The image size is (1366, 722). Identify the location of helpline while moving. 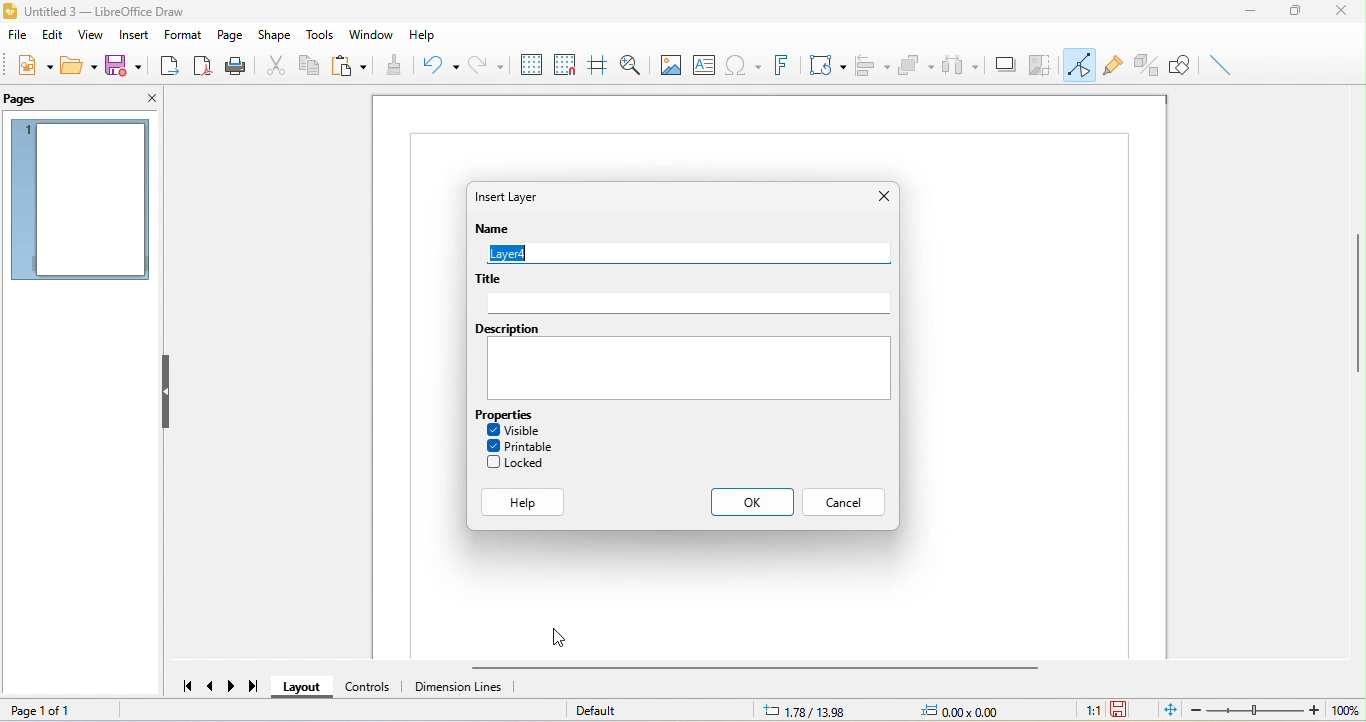
(596, 65).